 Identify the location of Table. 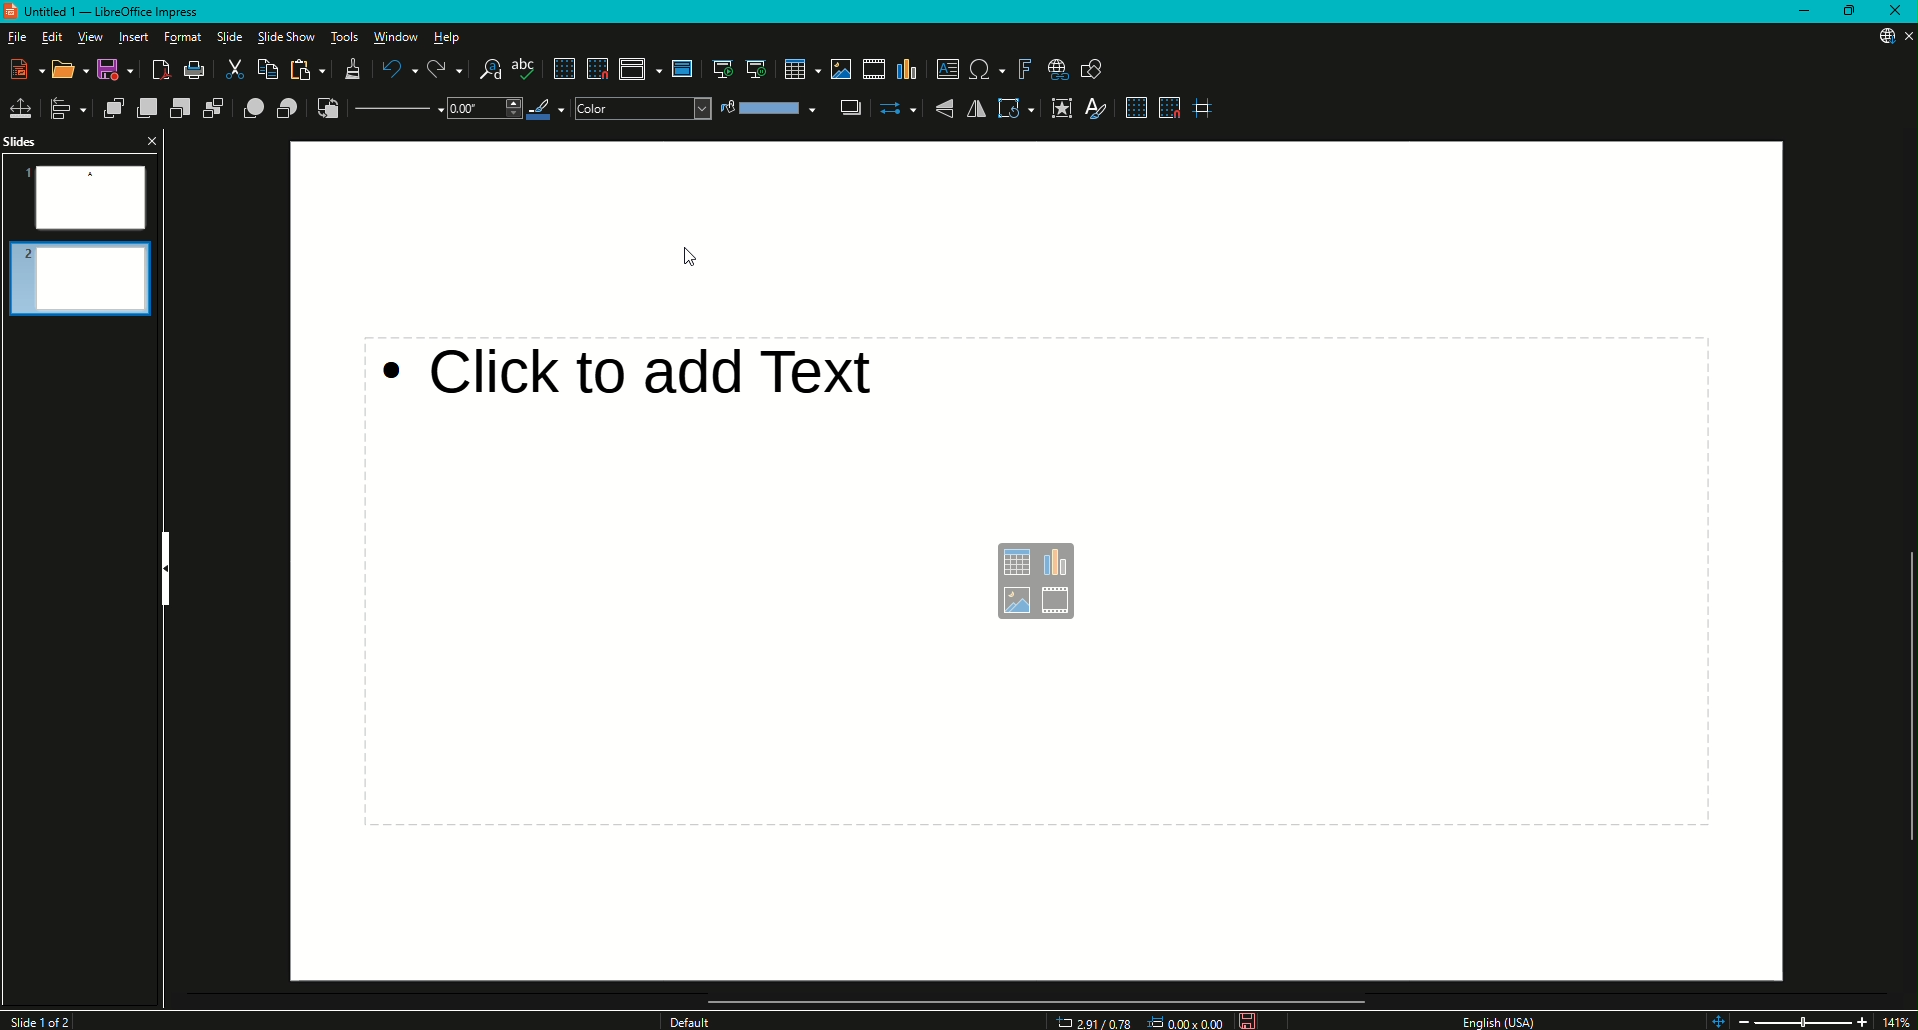
(796, 66).